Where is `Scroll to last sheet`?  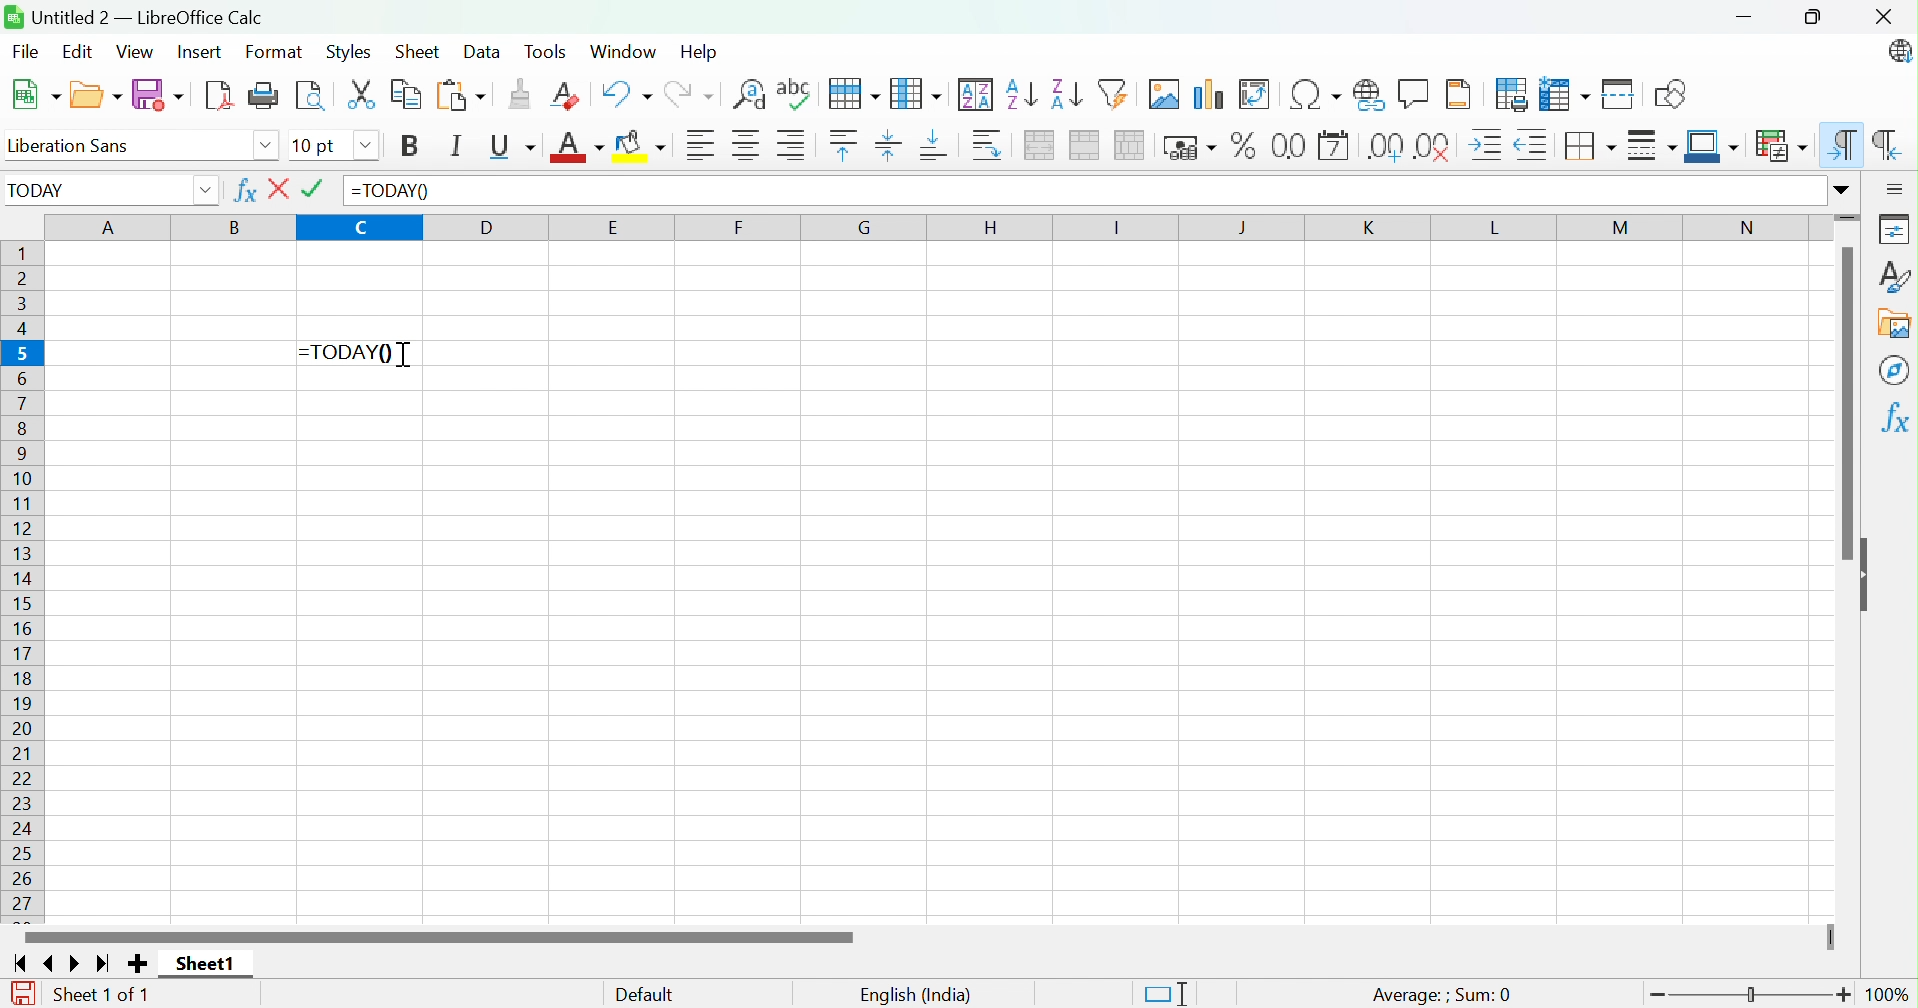
Scroll to last sheet is located at coordinates (106, 963).